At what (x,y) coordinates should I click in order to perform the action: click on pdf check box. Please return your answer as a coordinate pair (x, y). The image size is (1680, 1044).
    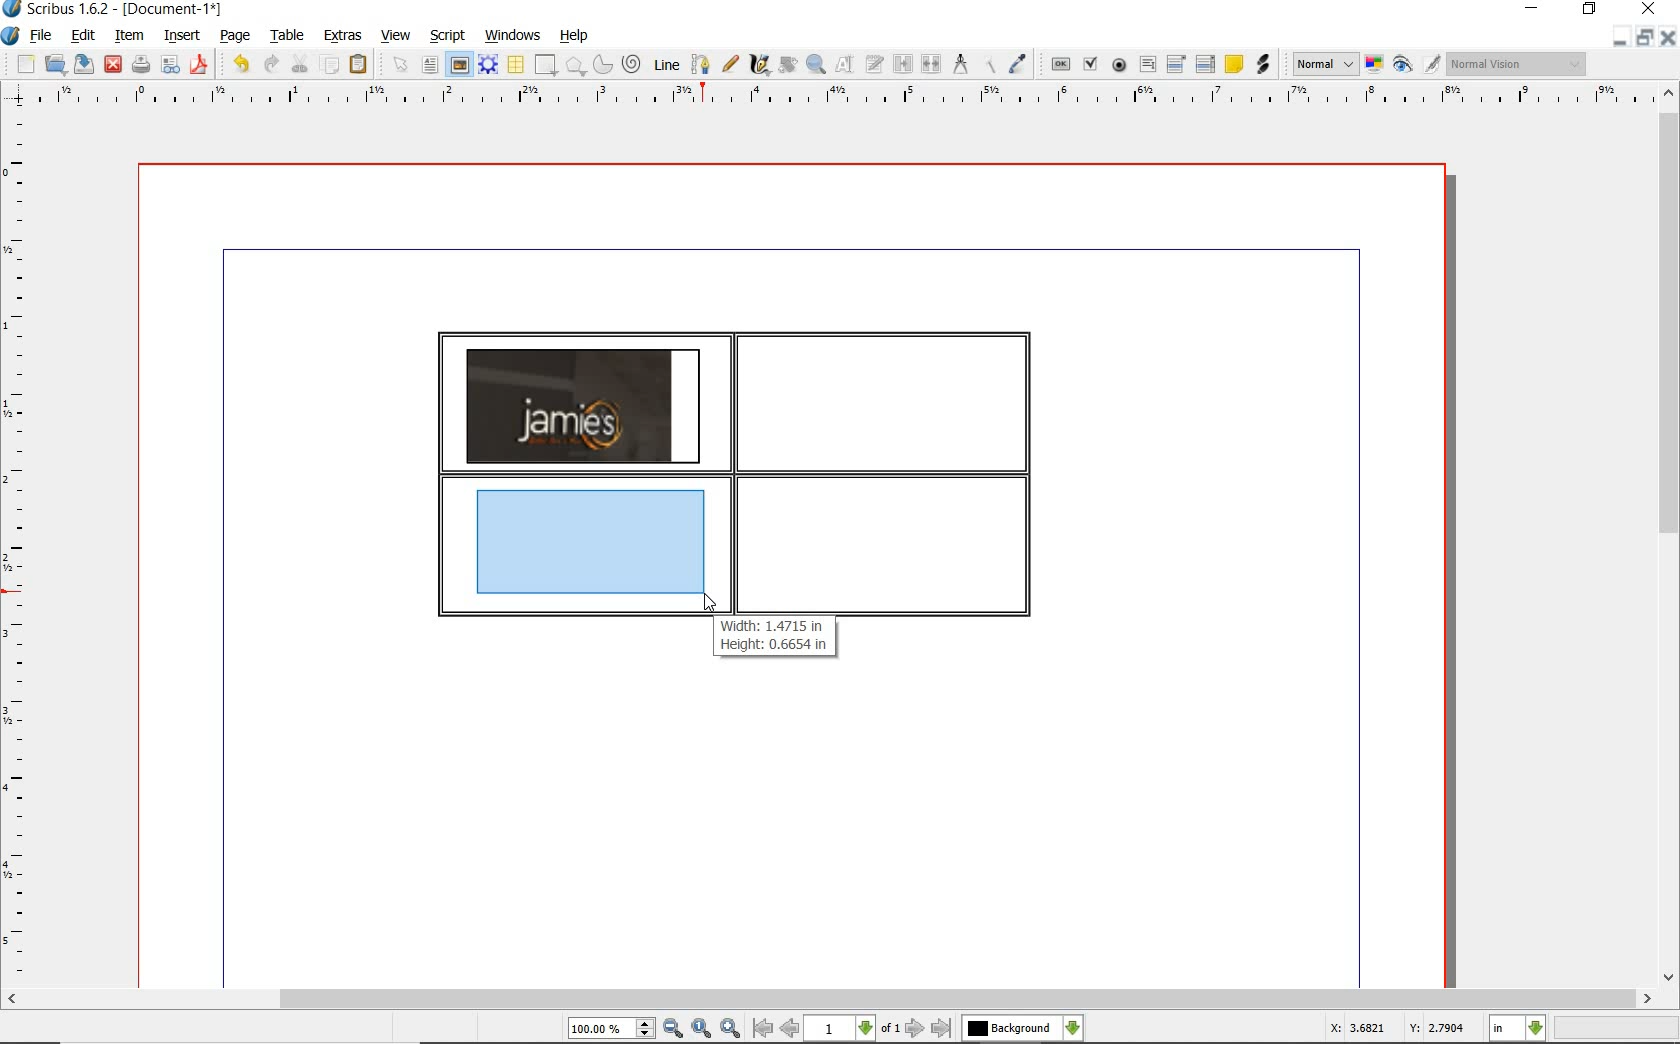
    Looking at the image, I should click on (1093, 66).